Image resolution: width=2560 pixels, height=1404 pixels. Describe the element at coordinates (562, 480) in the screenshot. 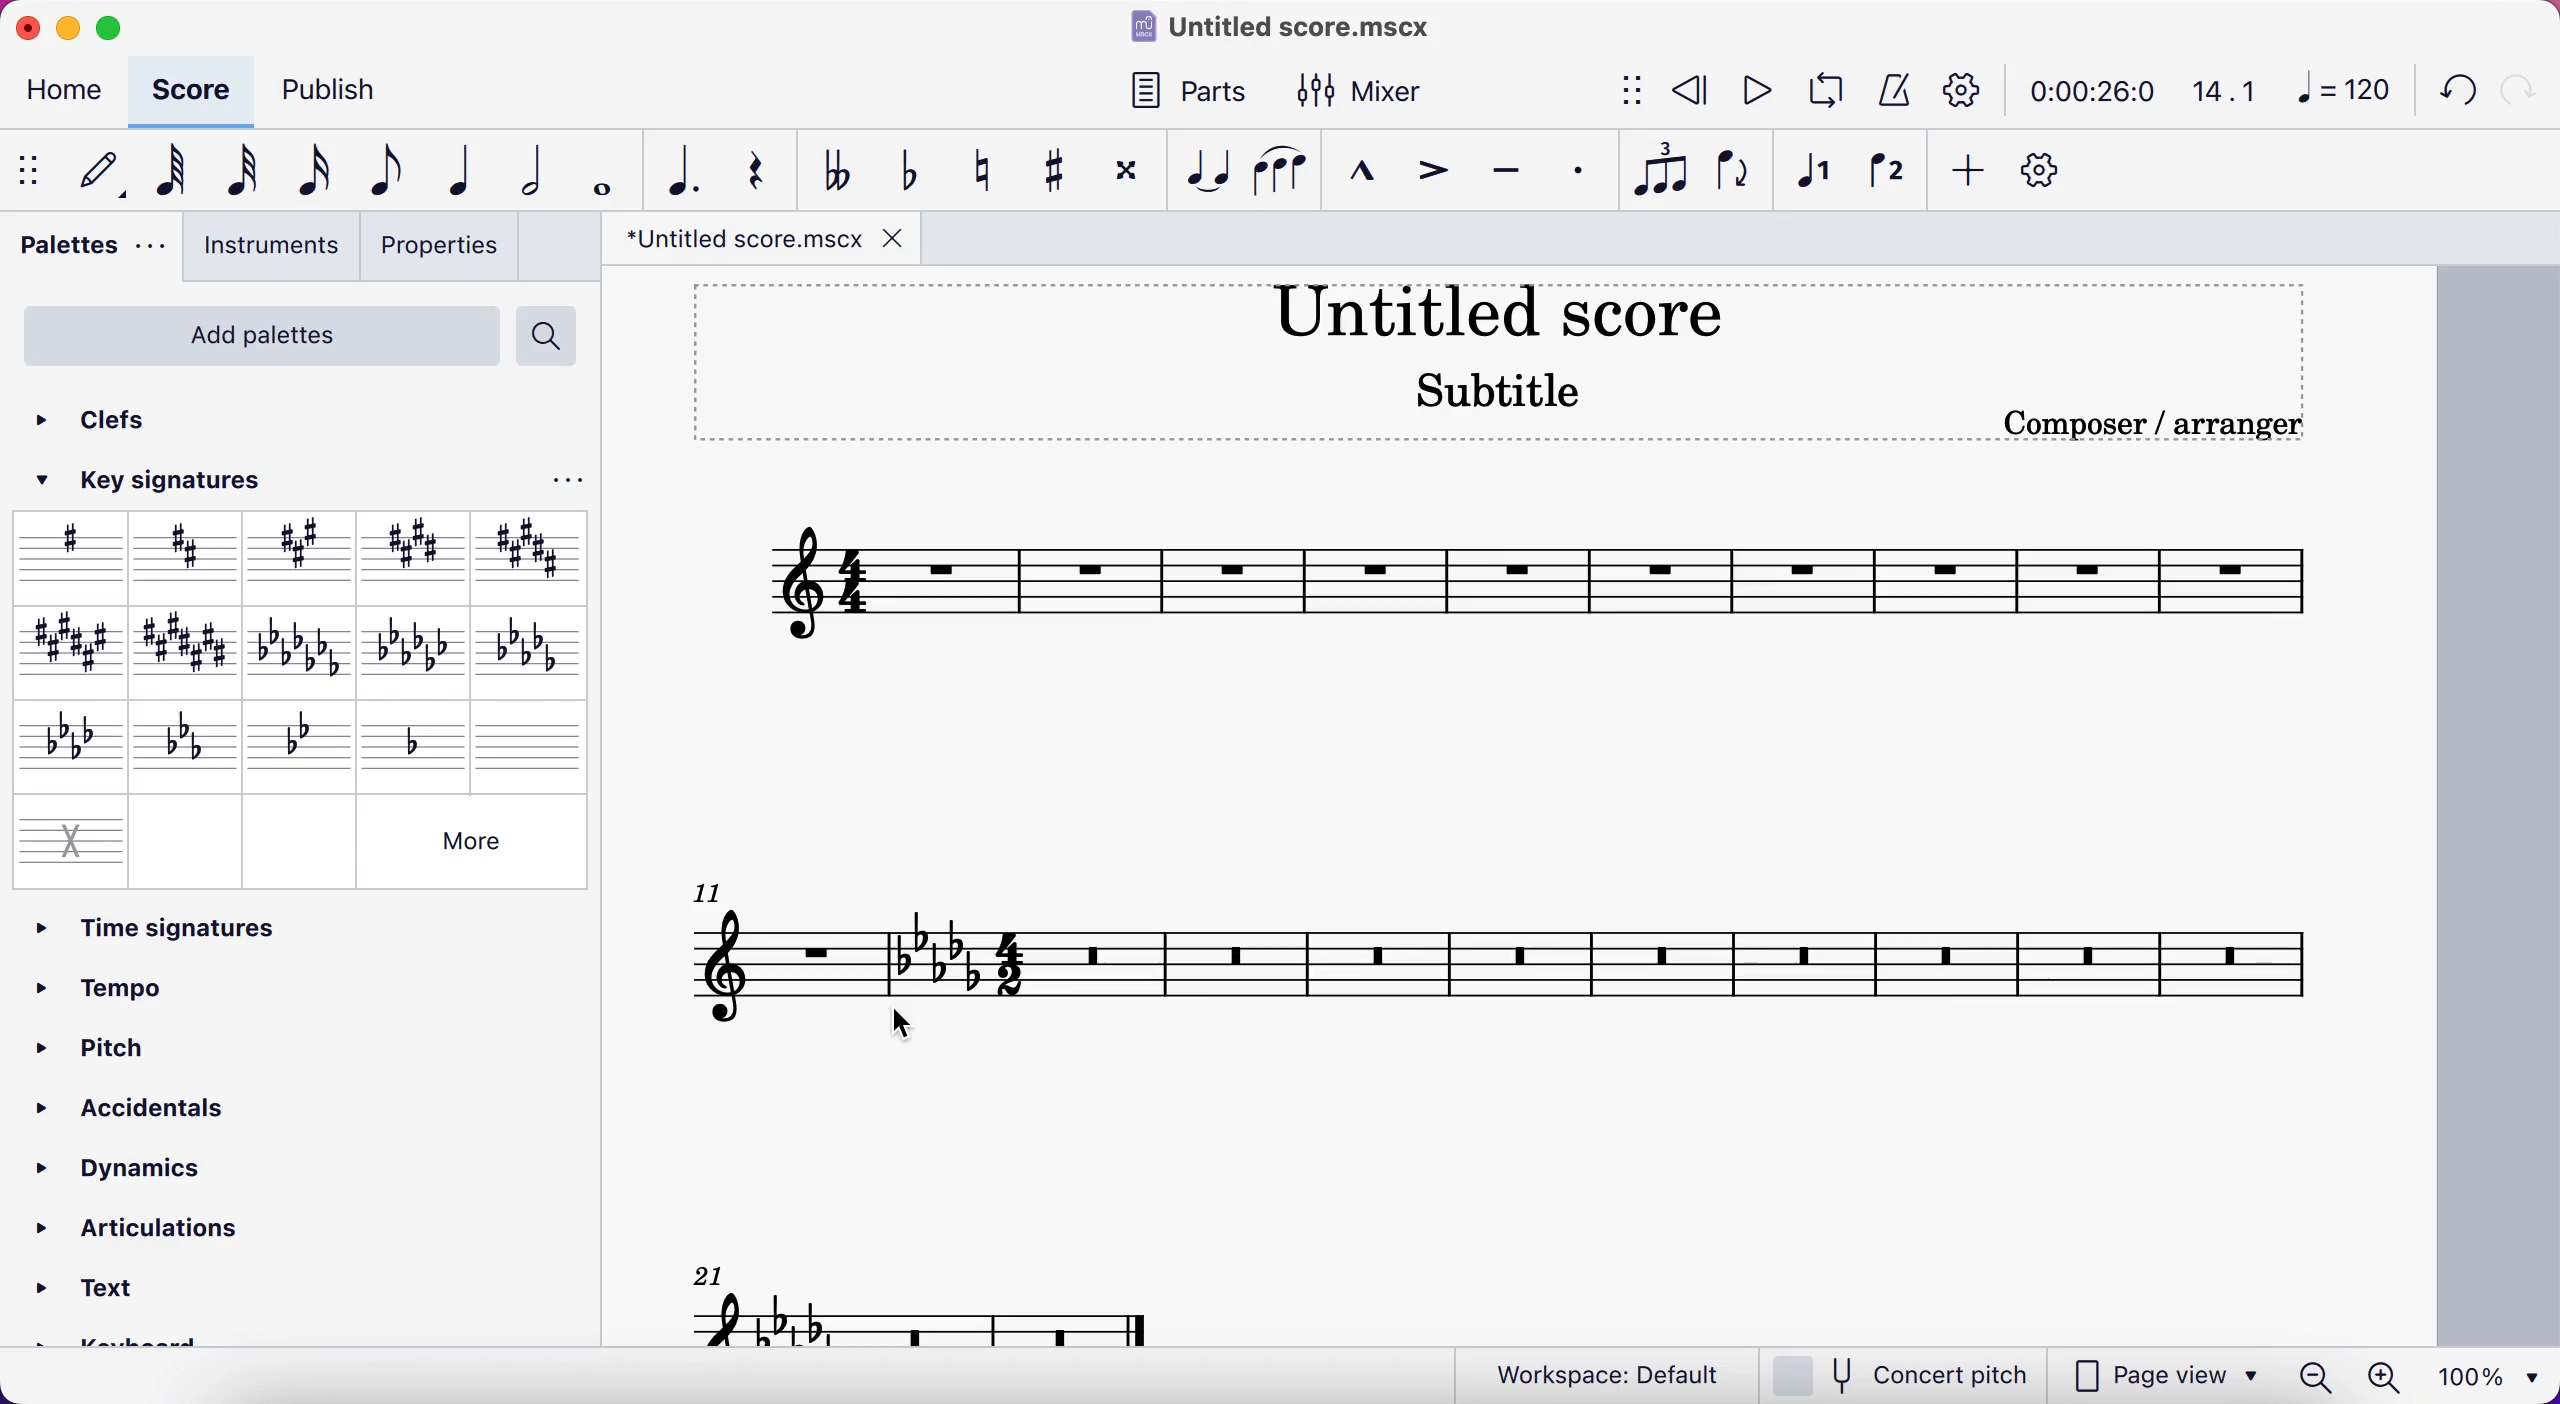

I see `options` at that location.